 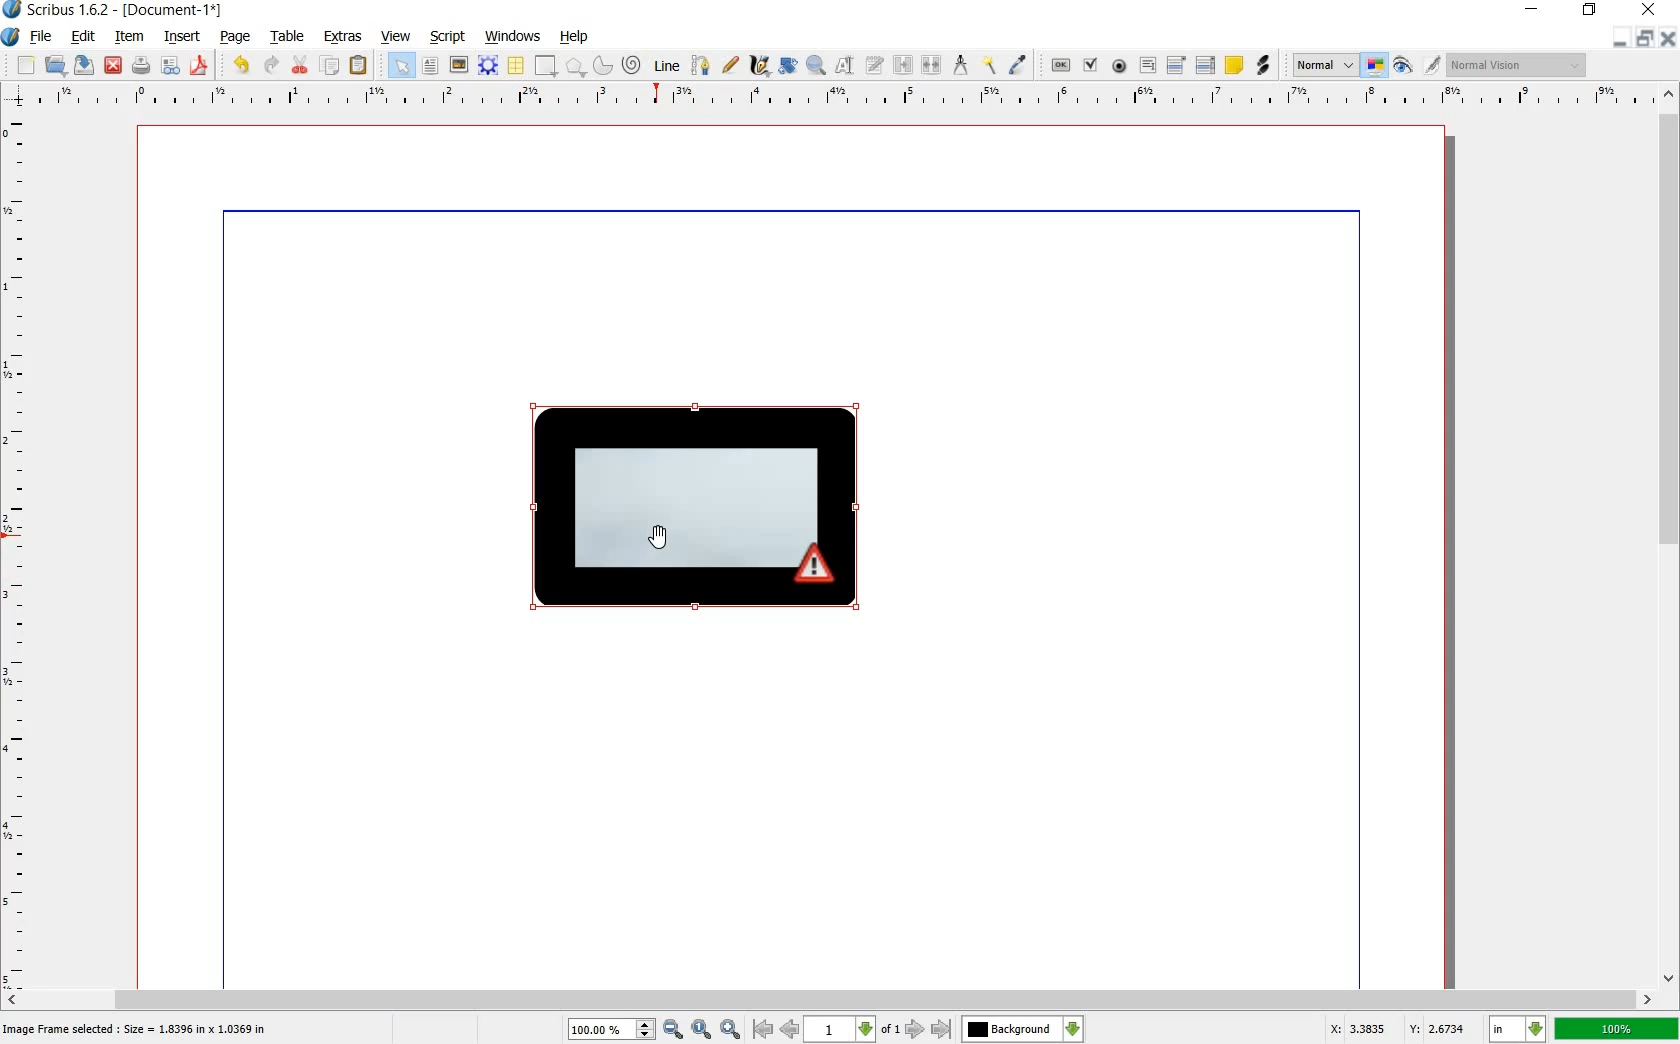 I want to click on preflight verifier, so click(x=169, y=66).